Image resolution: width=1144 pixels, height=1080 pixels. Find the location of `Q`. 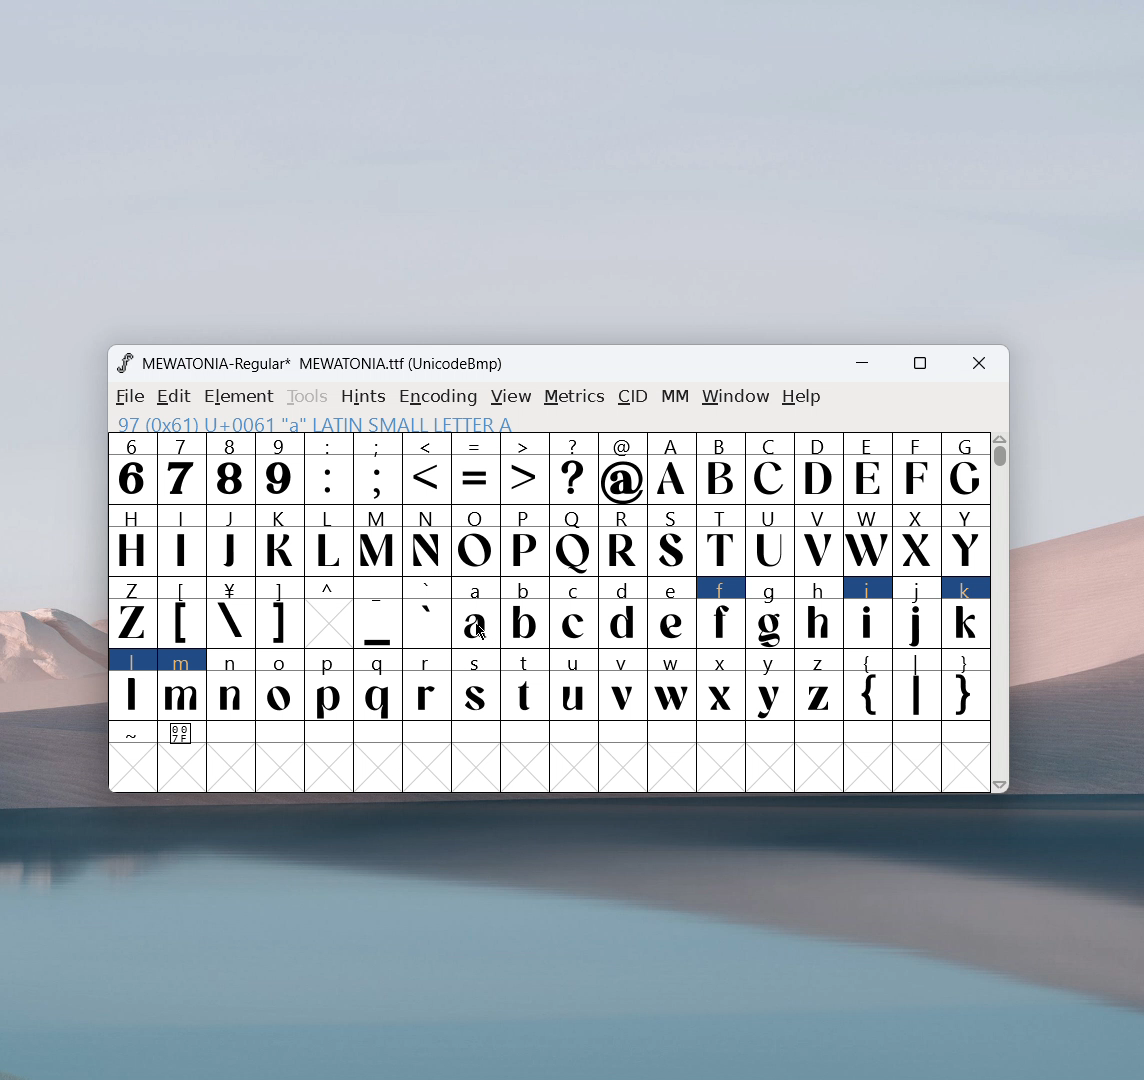

Q is located at coordinates (573, 542).